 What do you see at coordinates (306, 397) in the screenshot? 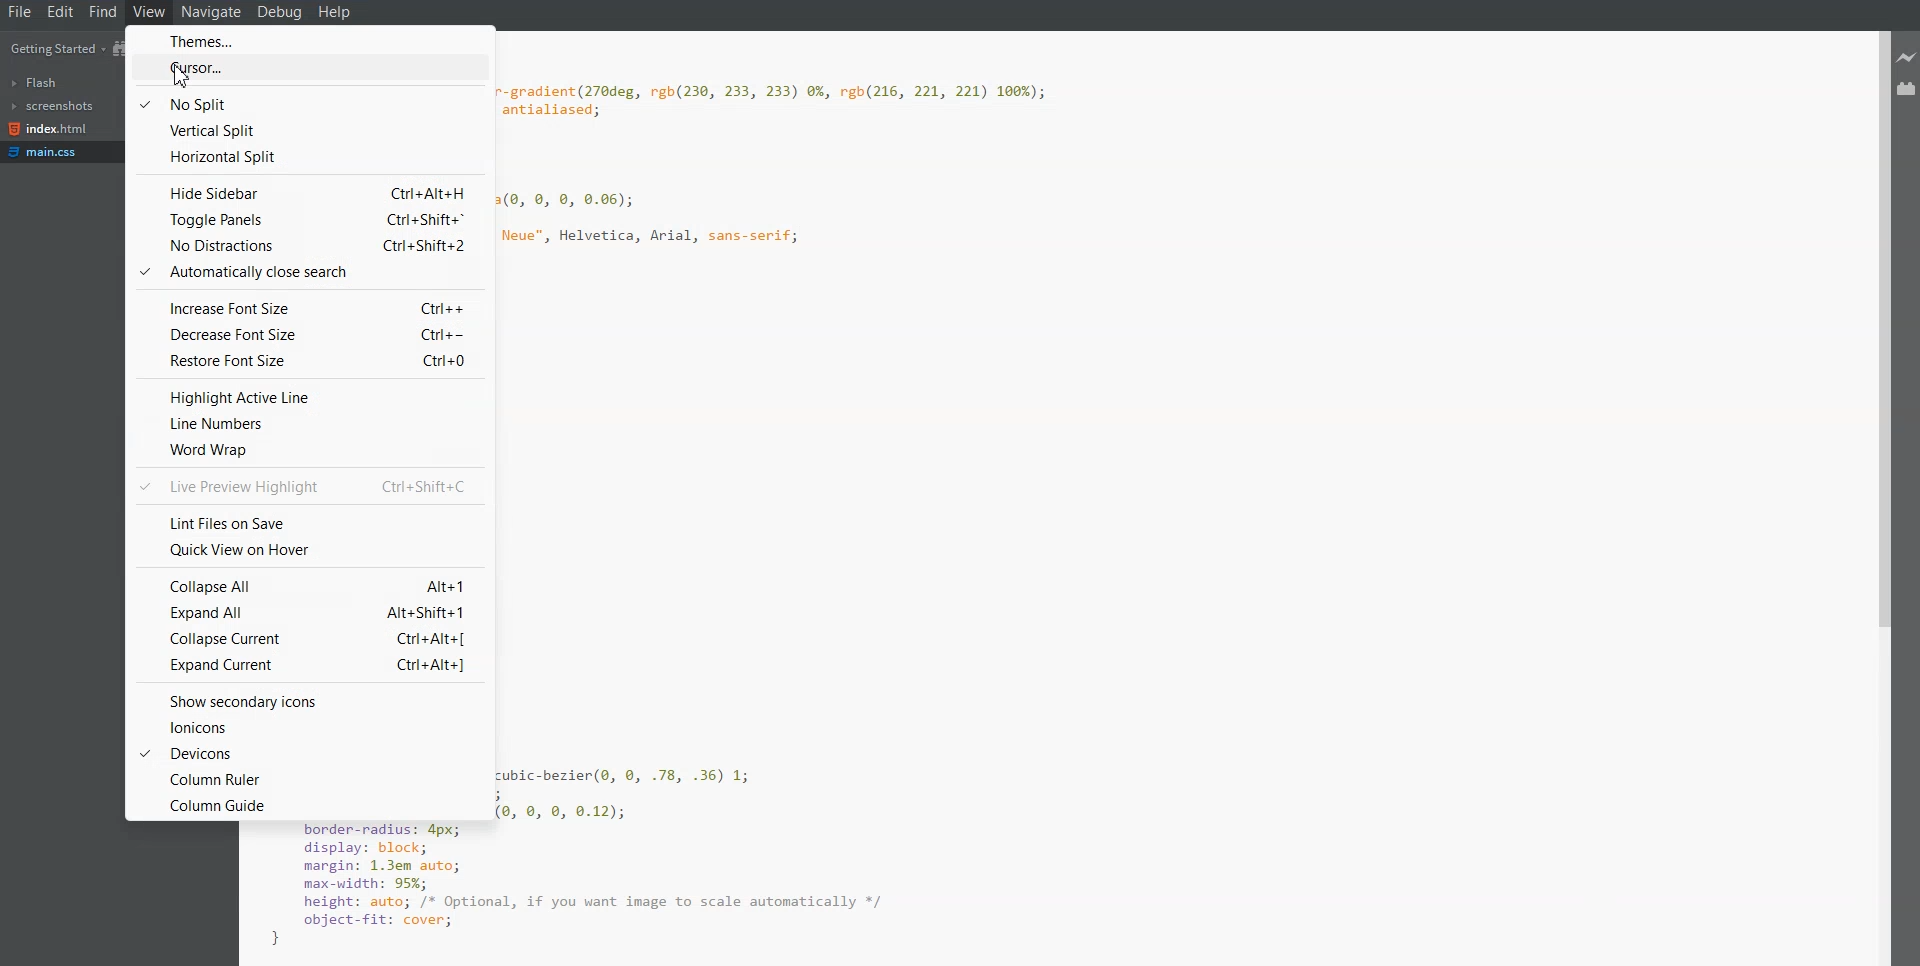
I see `Highlight Active Line` at bounding box center [306, 397].